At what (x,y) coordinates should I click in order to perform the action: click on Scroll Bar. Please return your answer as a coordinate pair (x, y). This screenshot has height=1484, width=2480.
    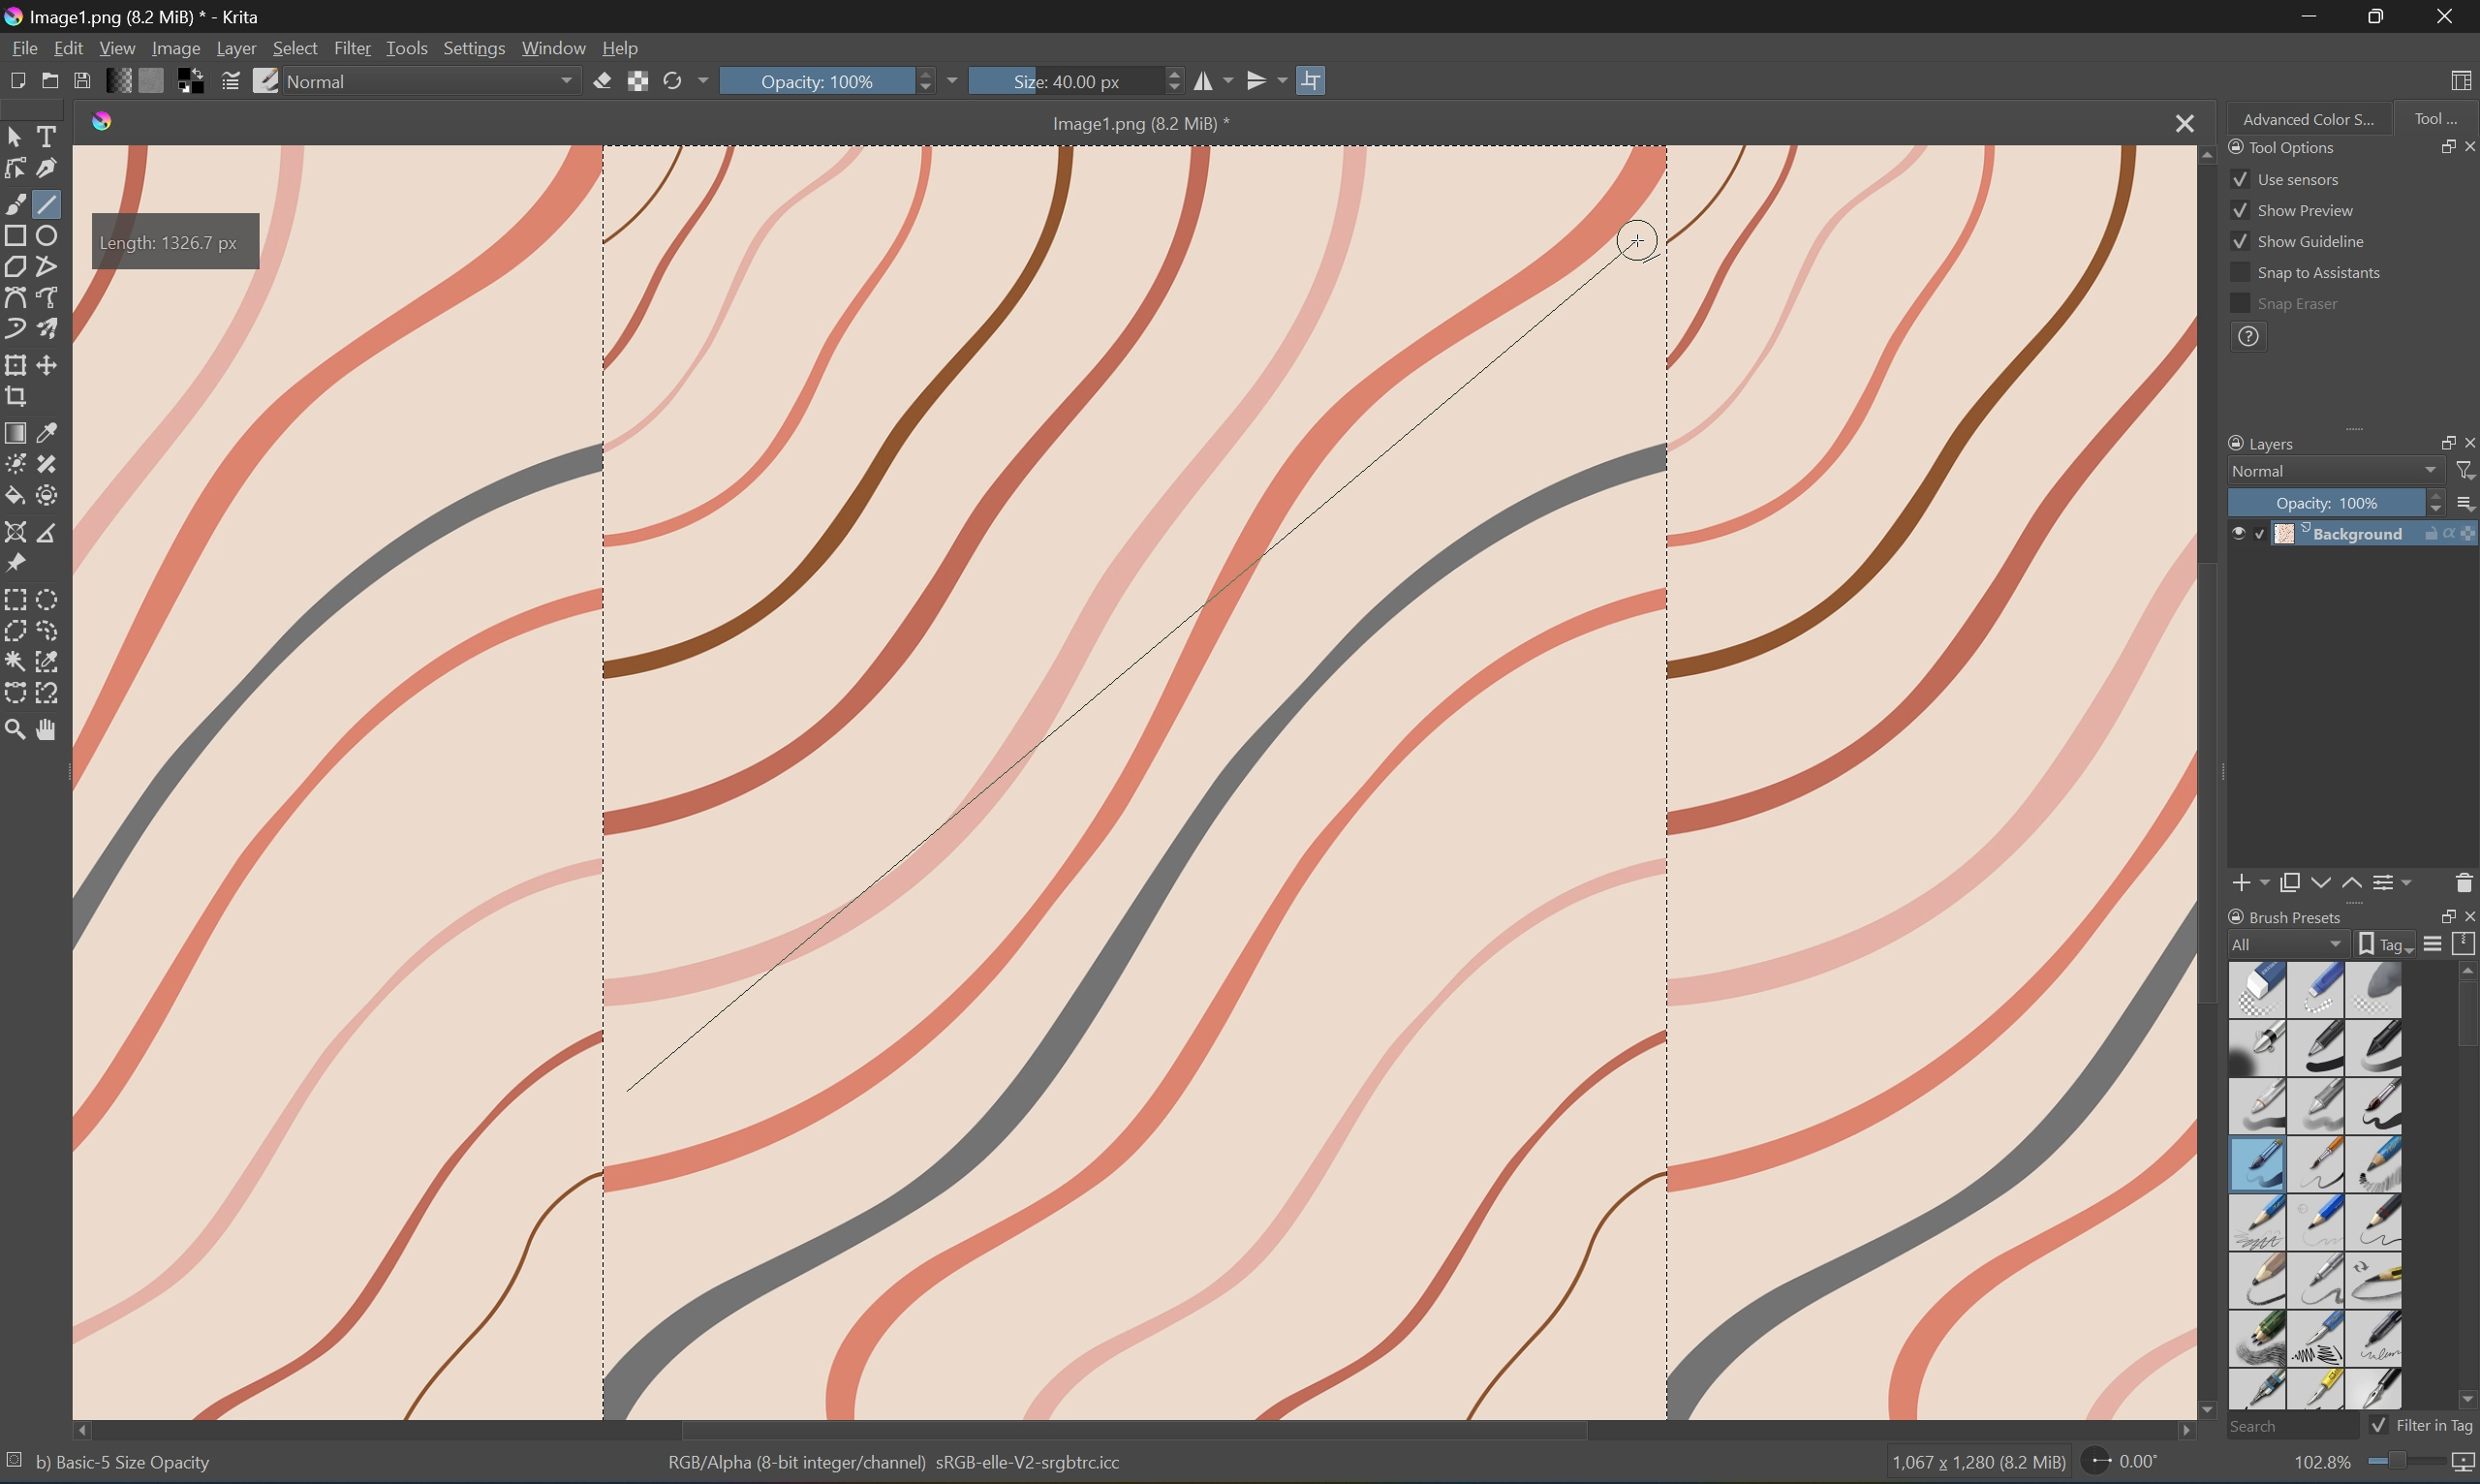
    Looking at the image, I should click on (2464, 1018).